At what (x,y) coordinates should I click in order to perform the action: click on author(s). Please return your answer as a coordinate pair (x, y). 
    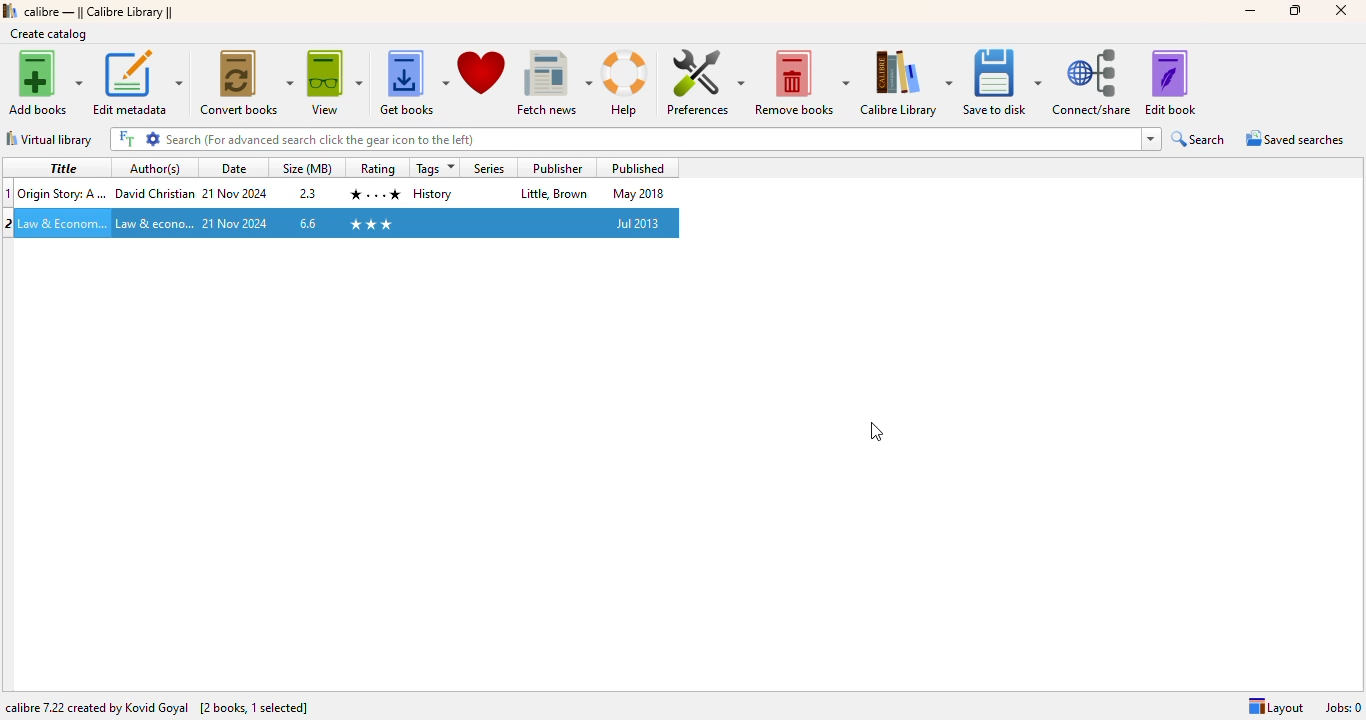
    Looking at the image, I should click on (156, 168).